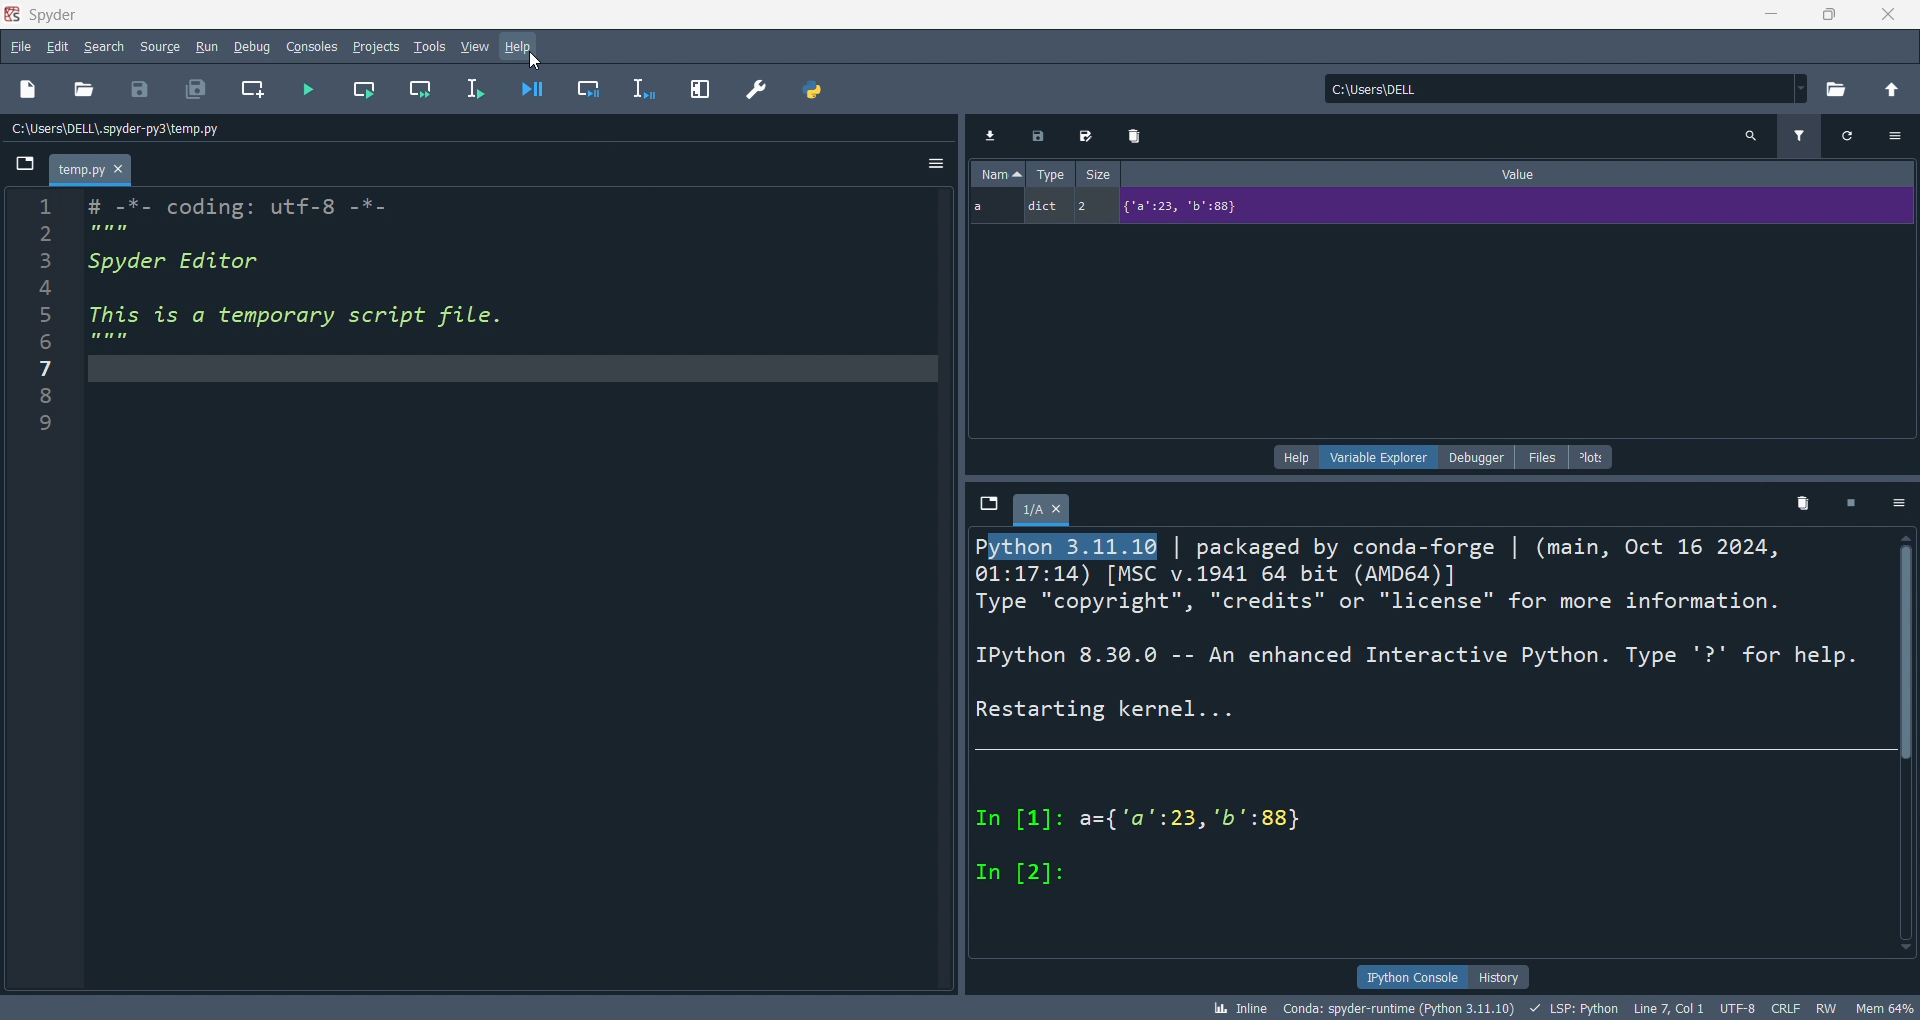  I want to click on Square, so click(1851, 502).